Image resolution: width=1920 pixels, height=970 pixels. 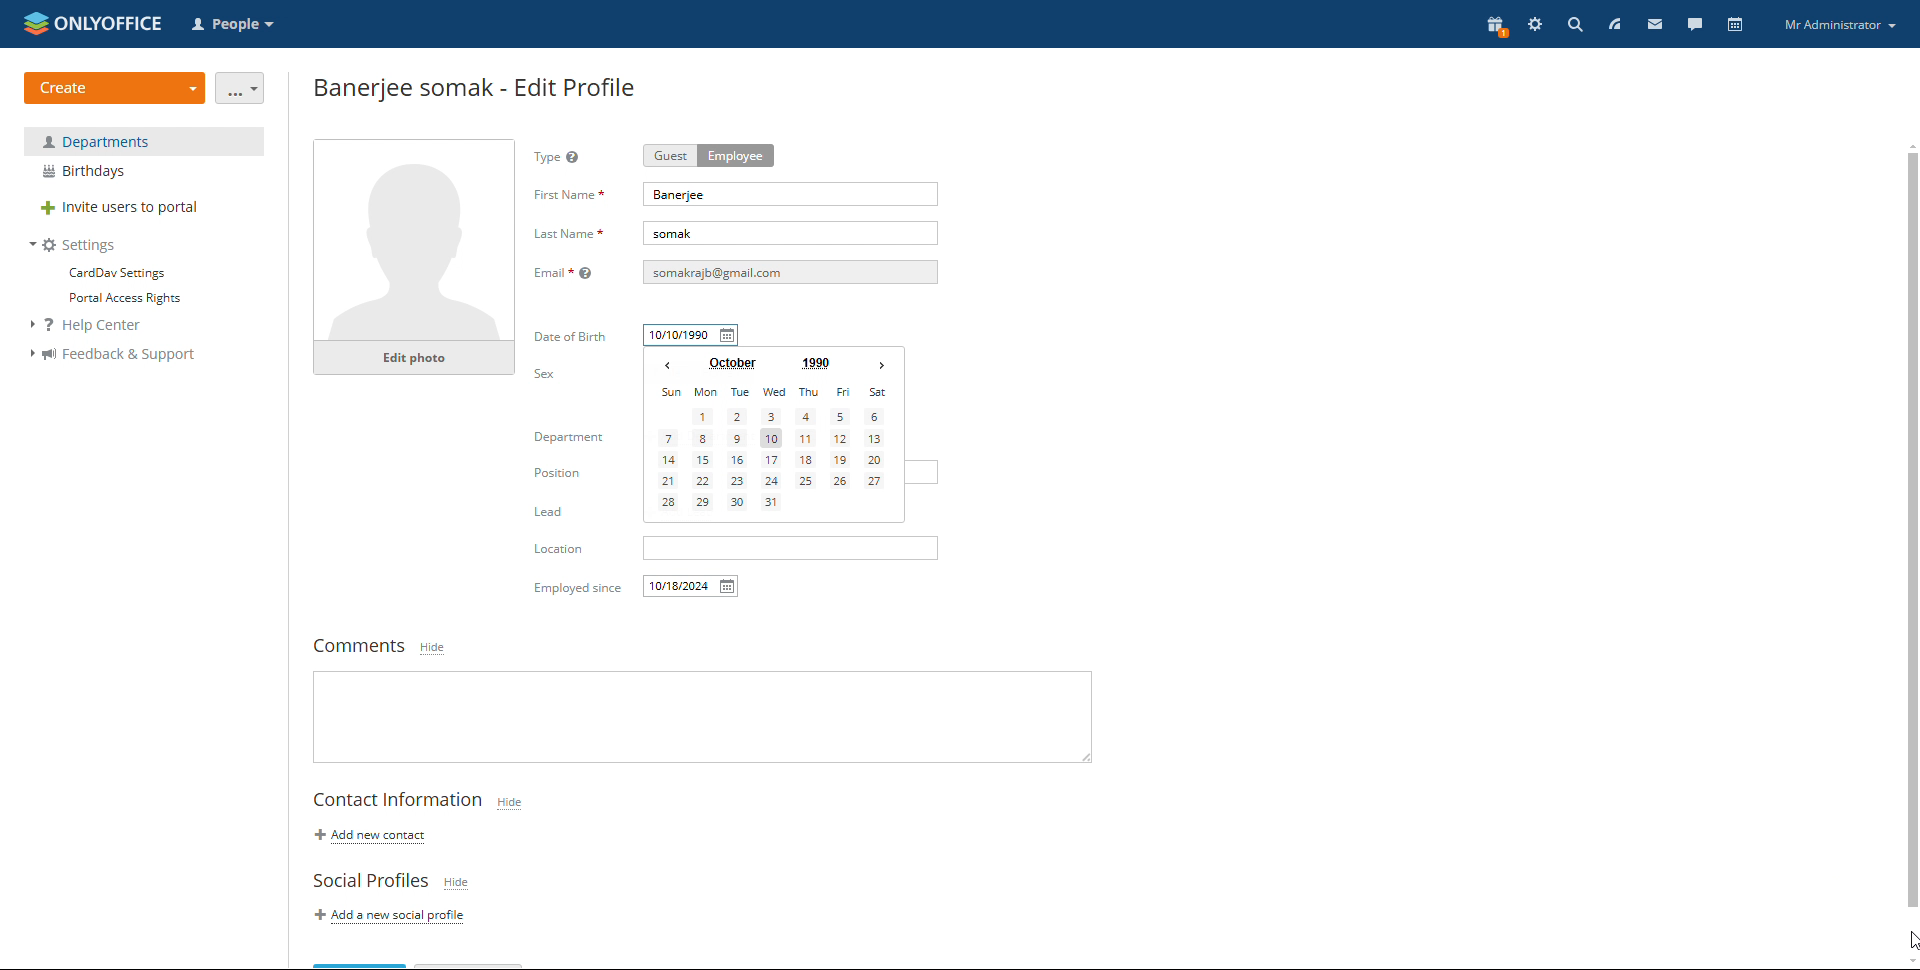 I want to click on sex, so click(x=545, y=374).